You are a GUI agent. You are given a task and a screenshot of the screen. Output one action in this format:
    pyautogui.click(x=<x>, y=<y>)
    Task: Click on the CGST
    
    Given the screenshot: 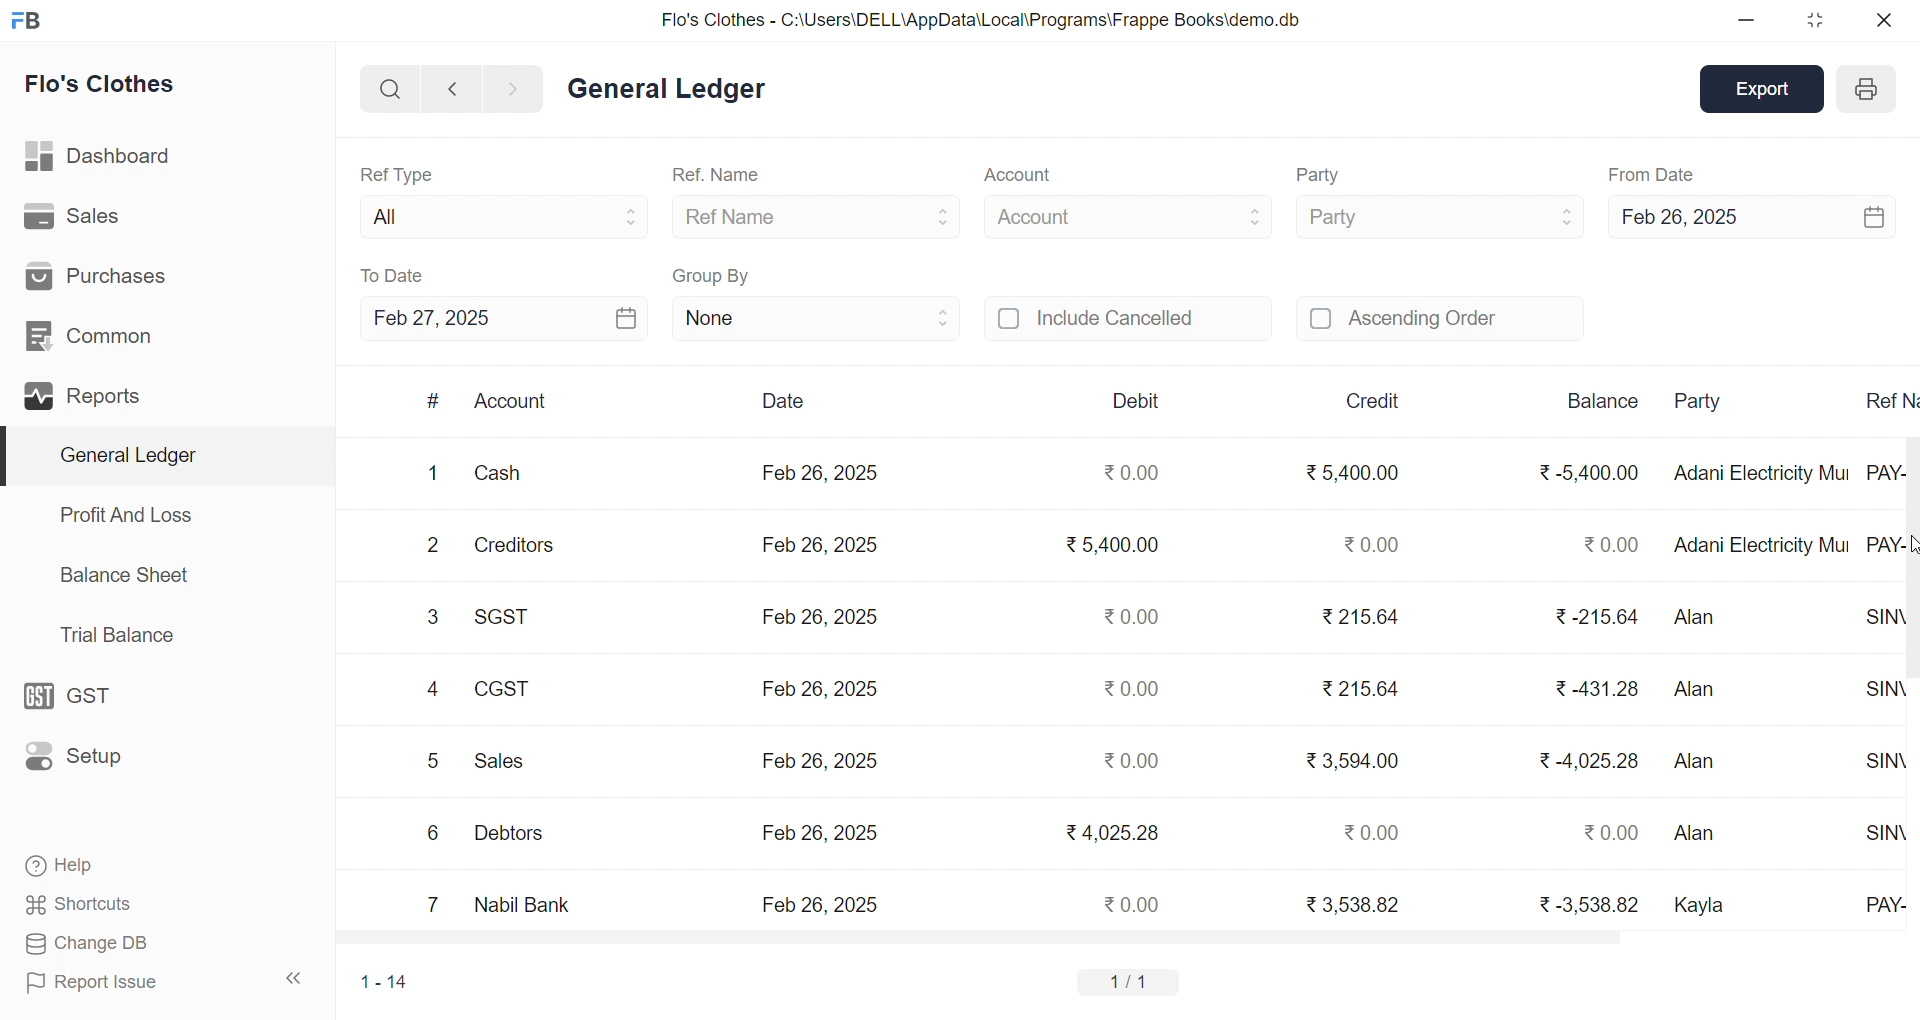 What is the action you would take?
    pyautogui.click(x=502, y=688)
    